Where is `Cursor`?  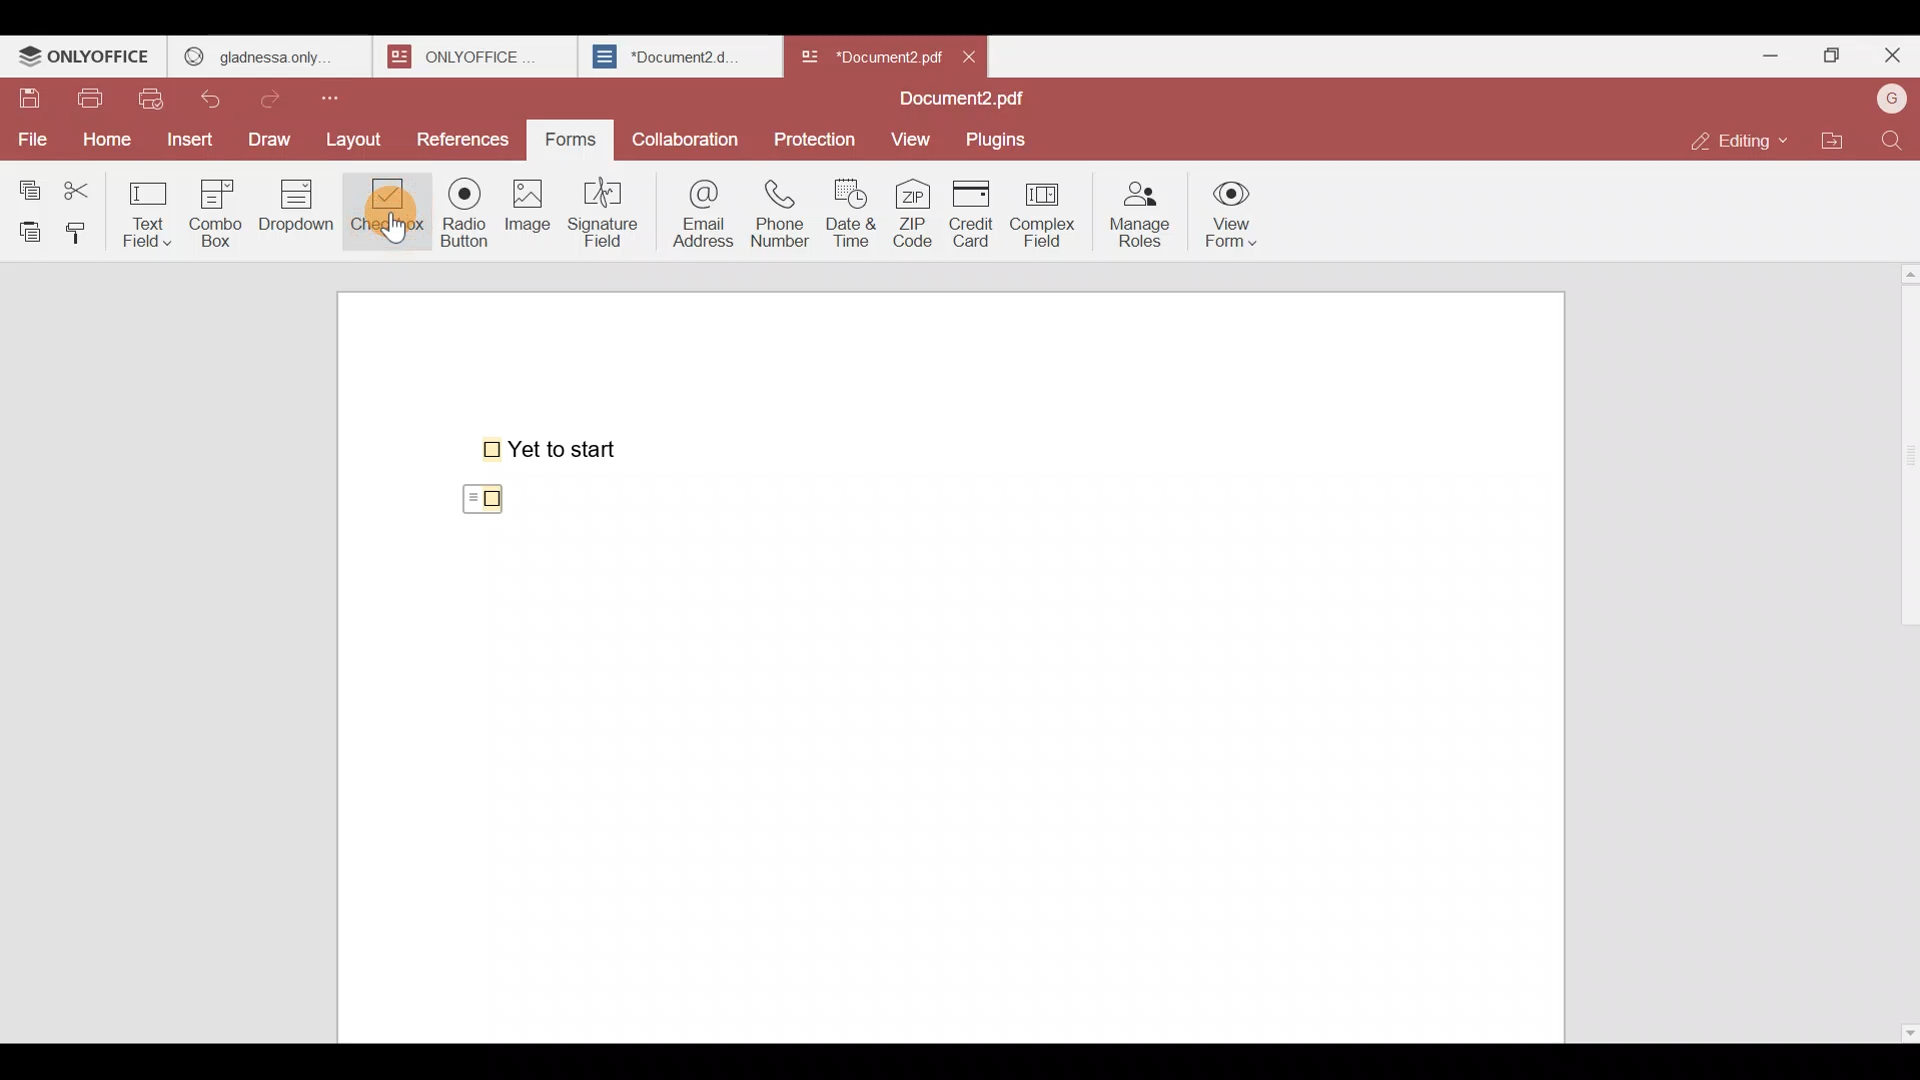 Cursor is located at coordinates (389, 228).